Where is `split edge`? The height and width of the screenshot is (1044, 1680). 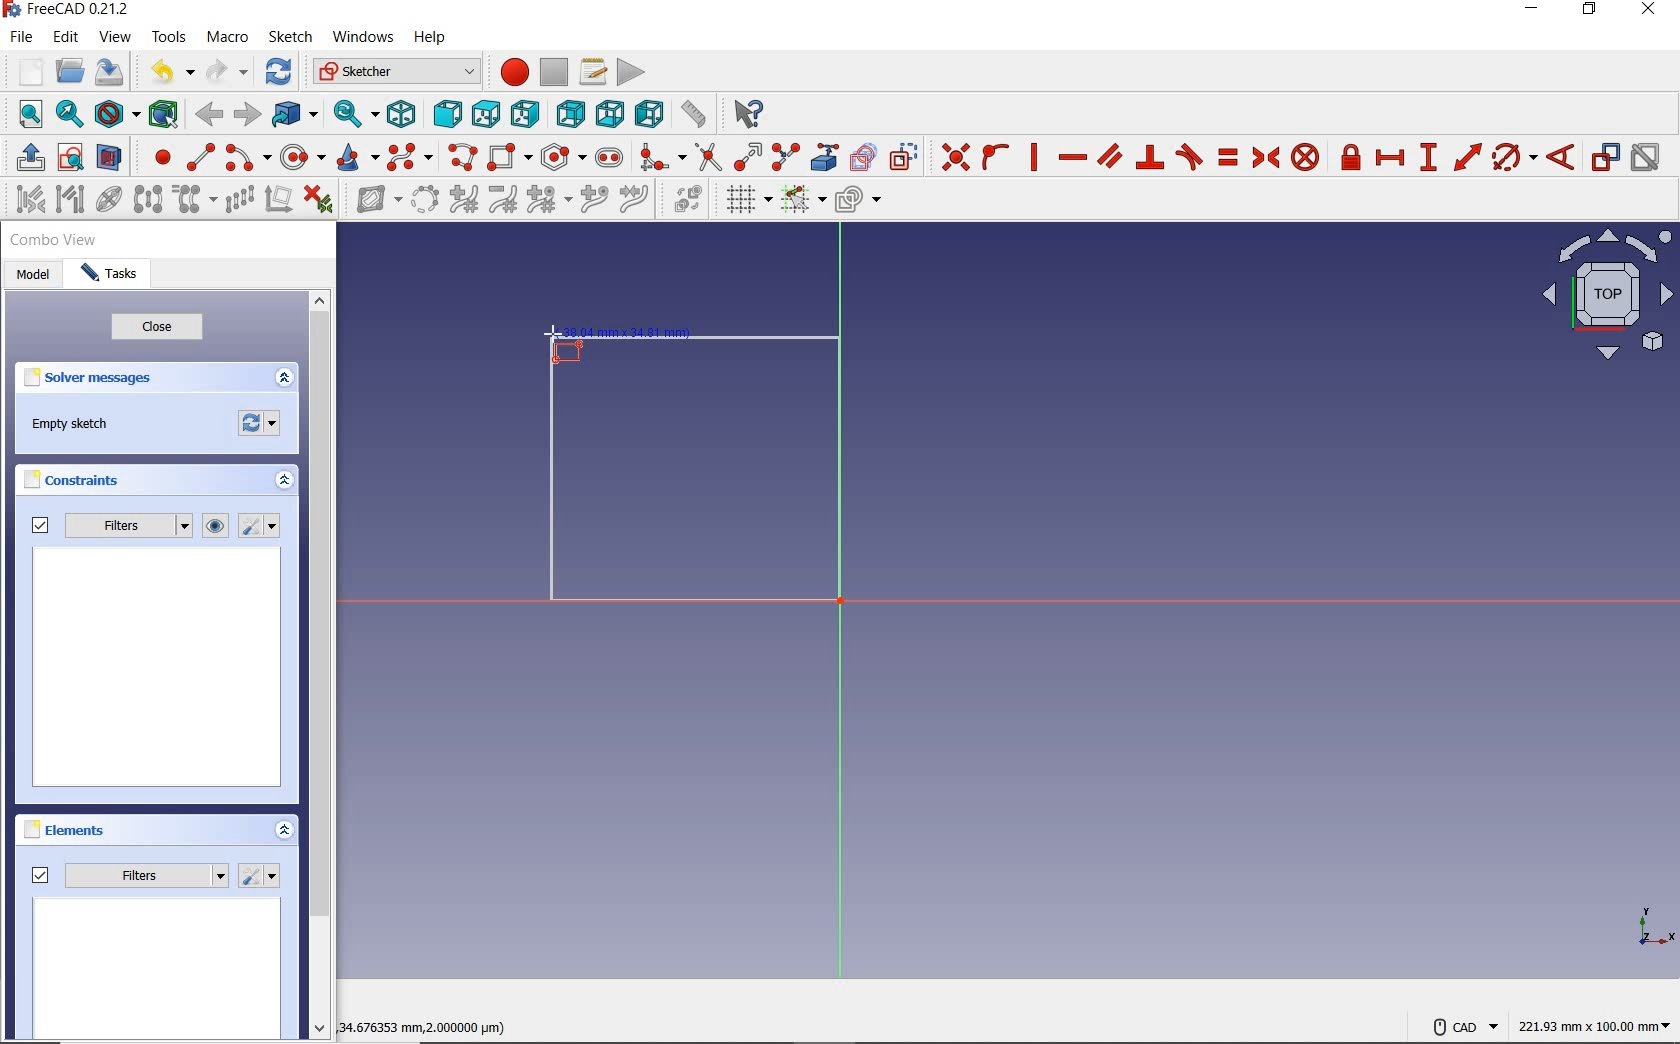
split edge is located at coordinates (785, 158).